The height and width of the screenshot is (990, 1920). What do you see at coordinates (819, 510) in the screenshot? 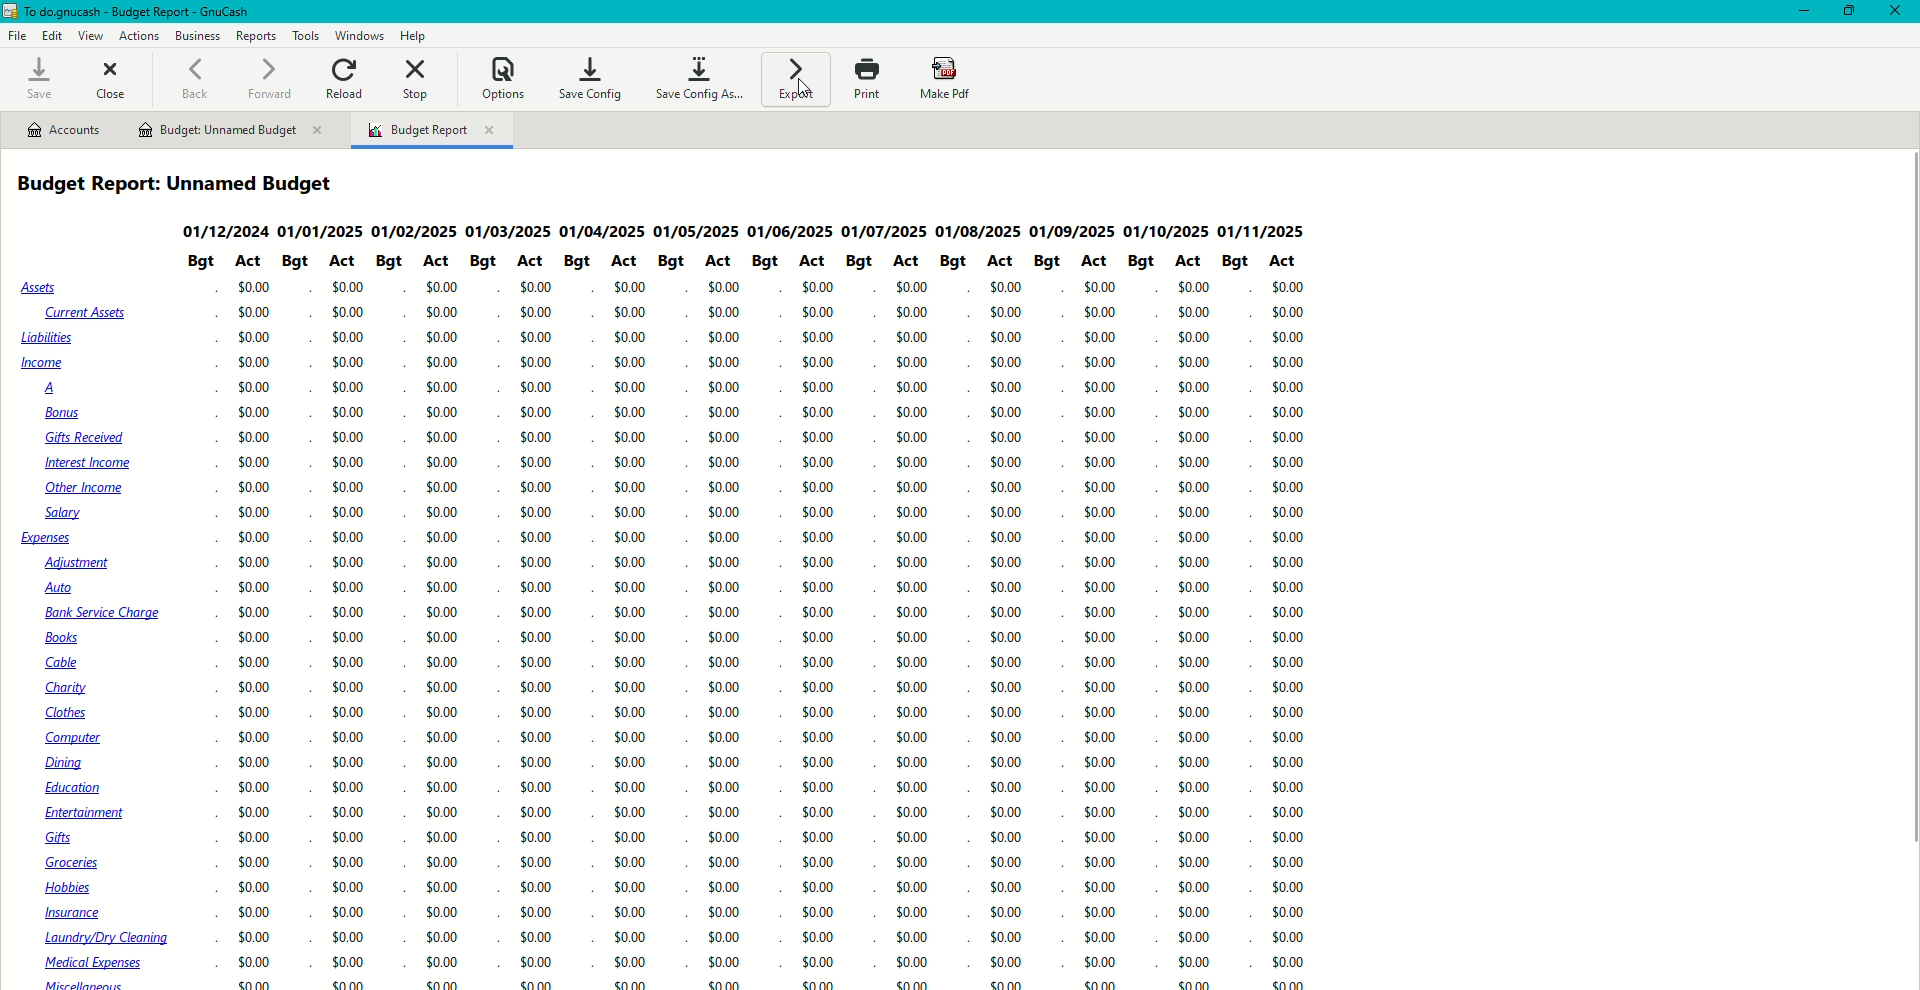
I see `$0.00` at bounding box center [819, 510].